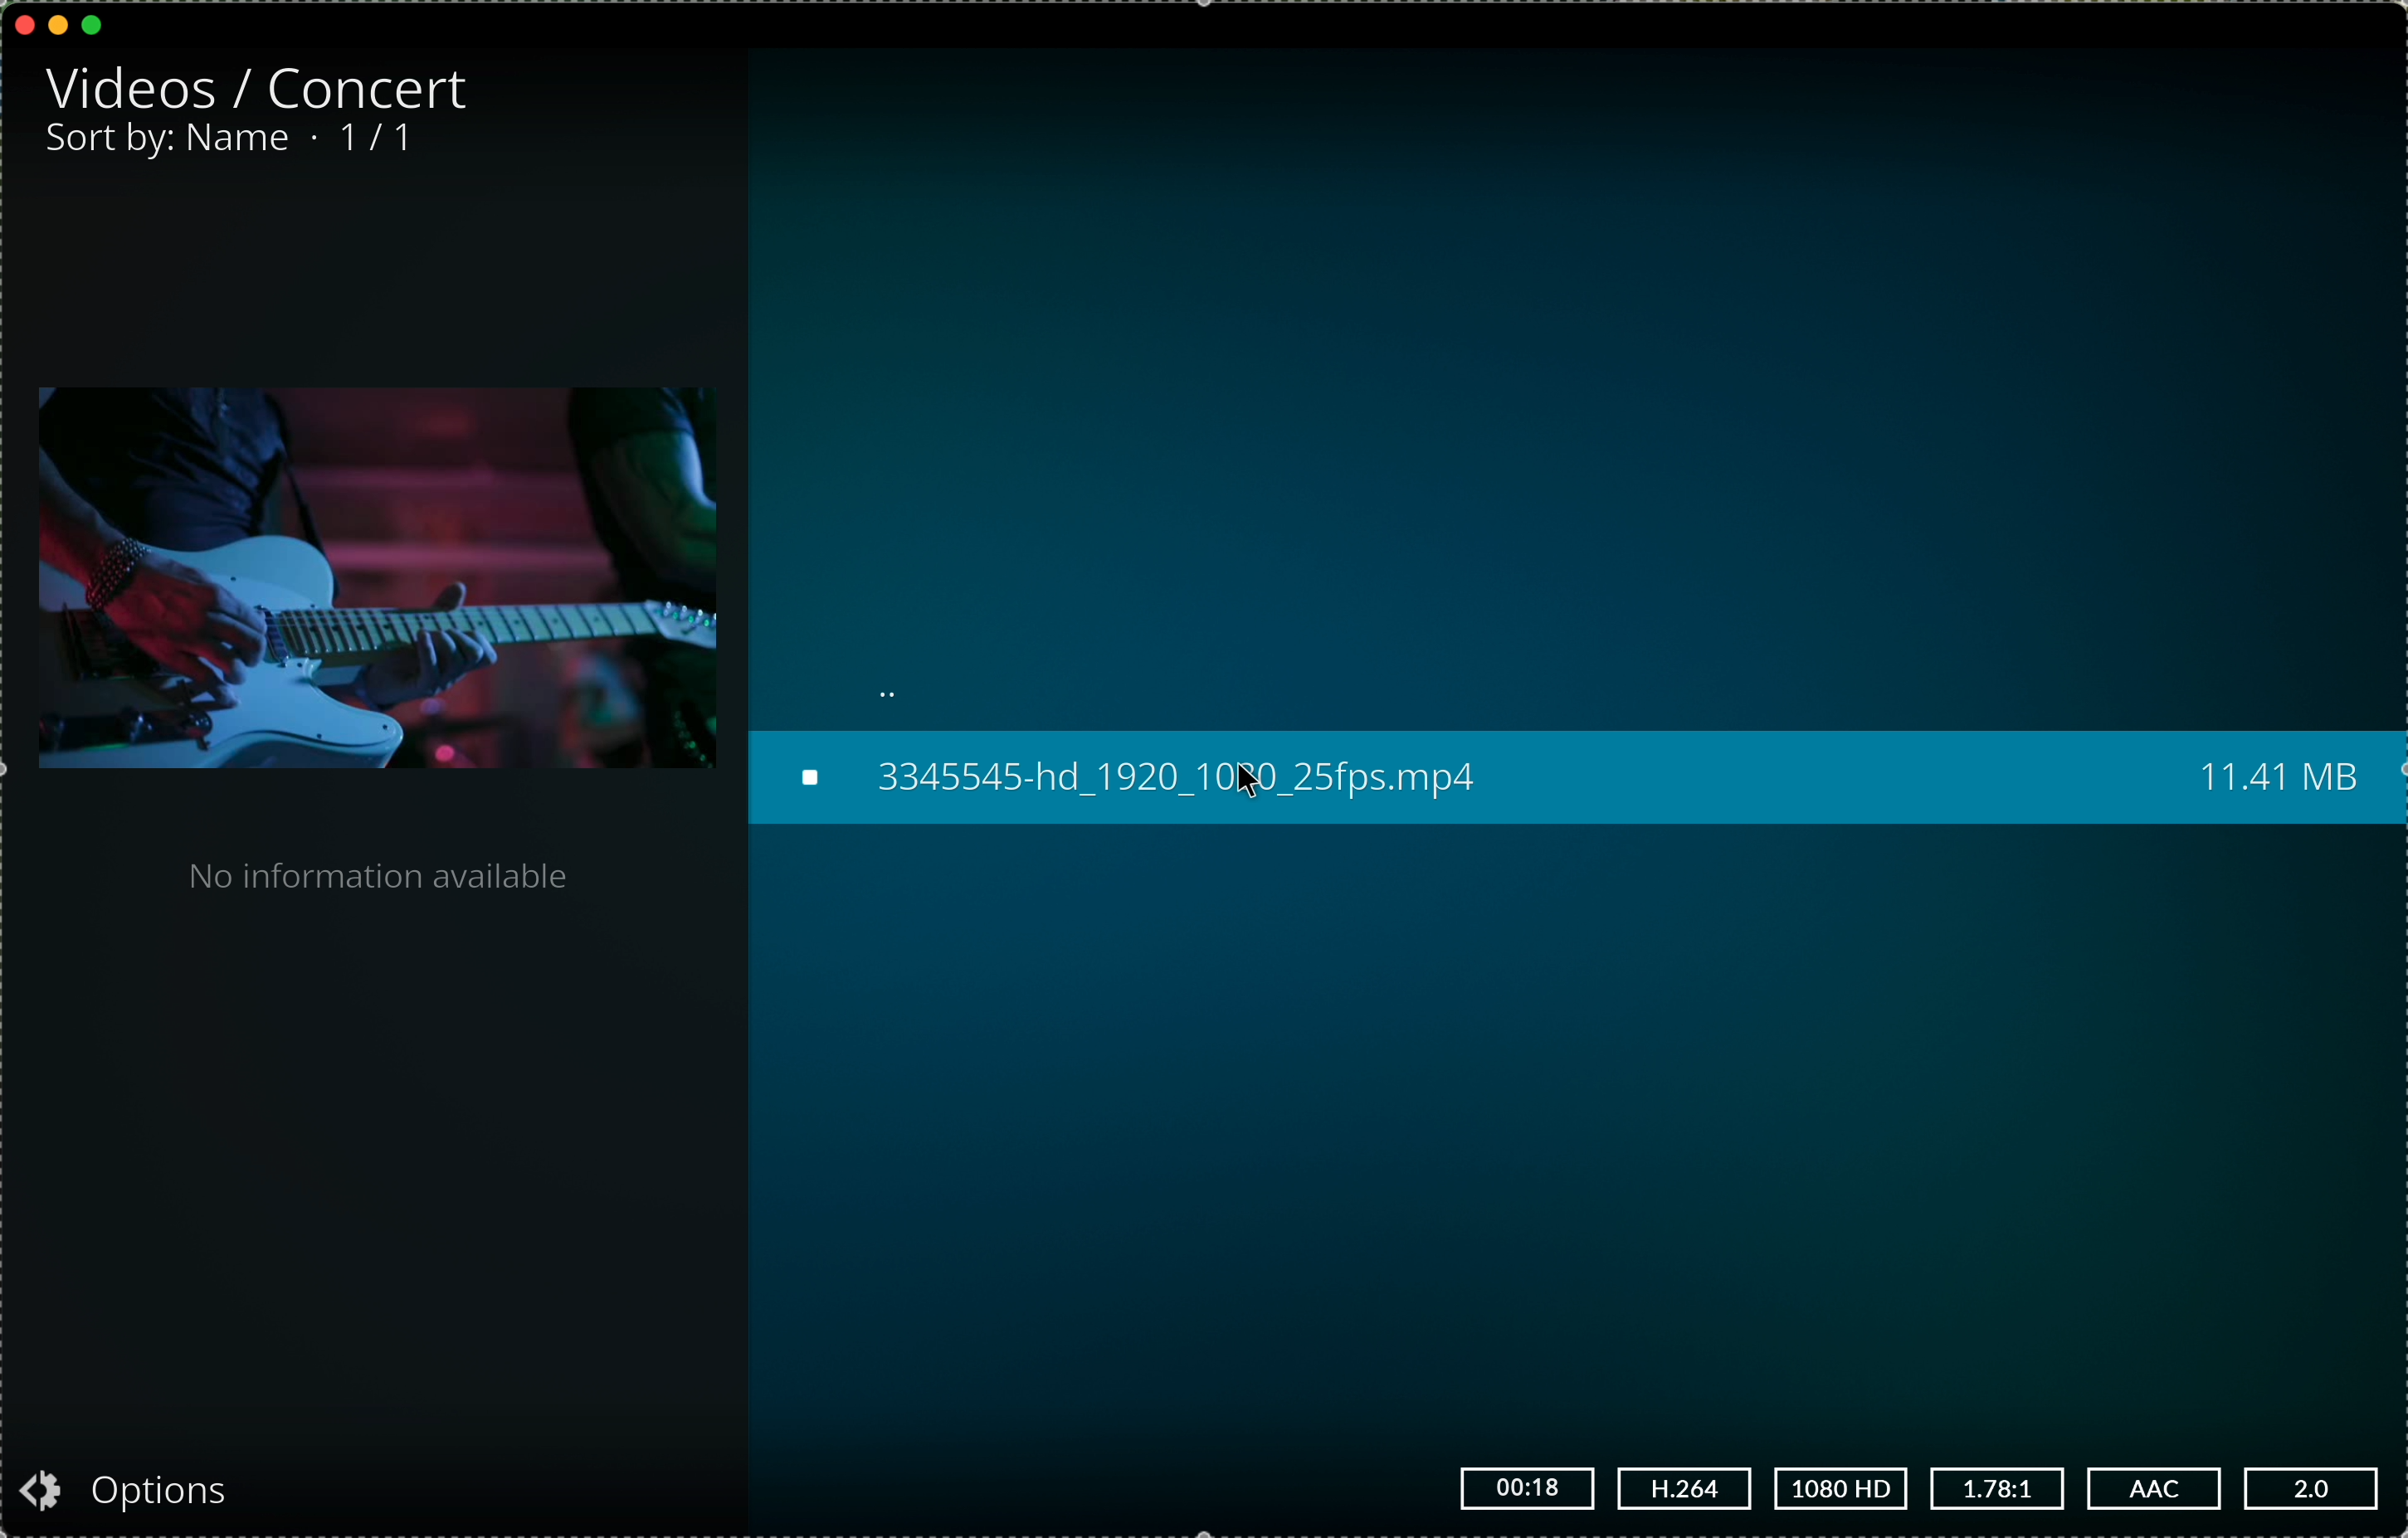  Describe the element at coordinates (173, 142) in the screenshot. I see `sort by` at that location.